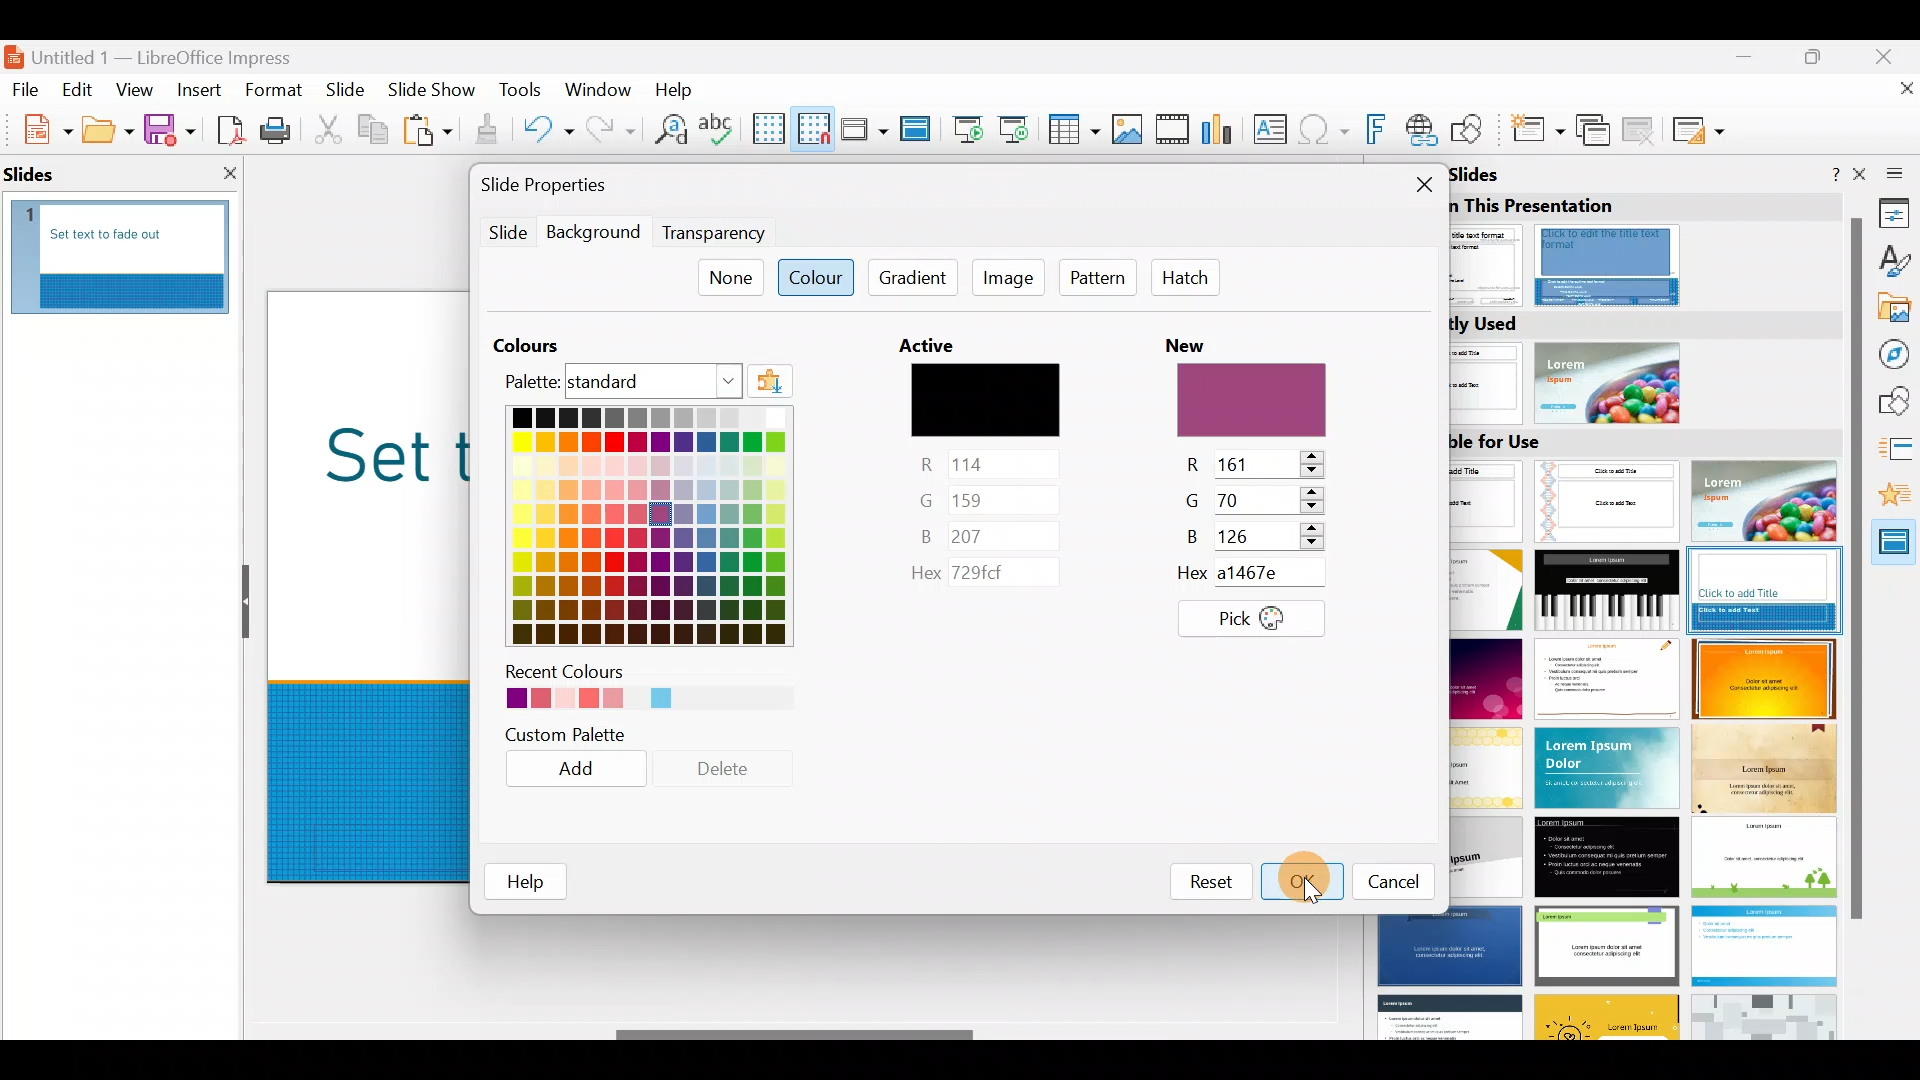 The height and width of the screenshot is (1080, 1920). I want to click on , so click(230, 603).